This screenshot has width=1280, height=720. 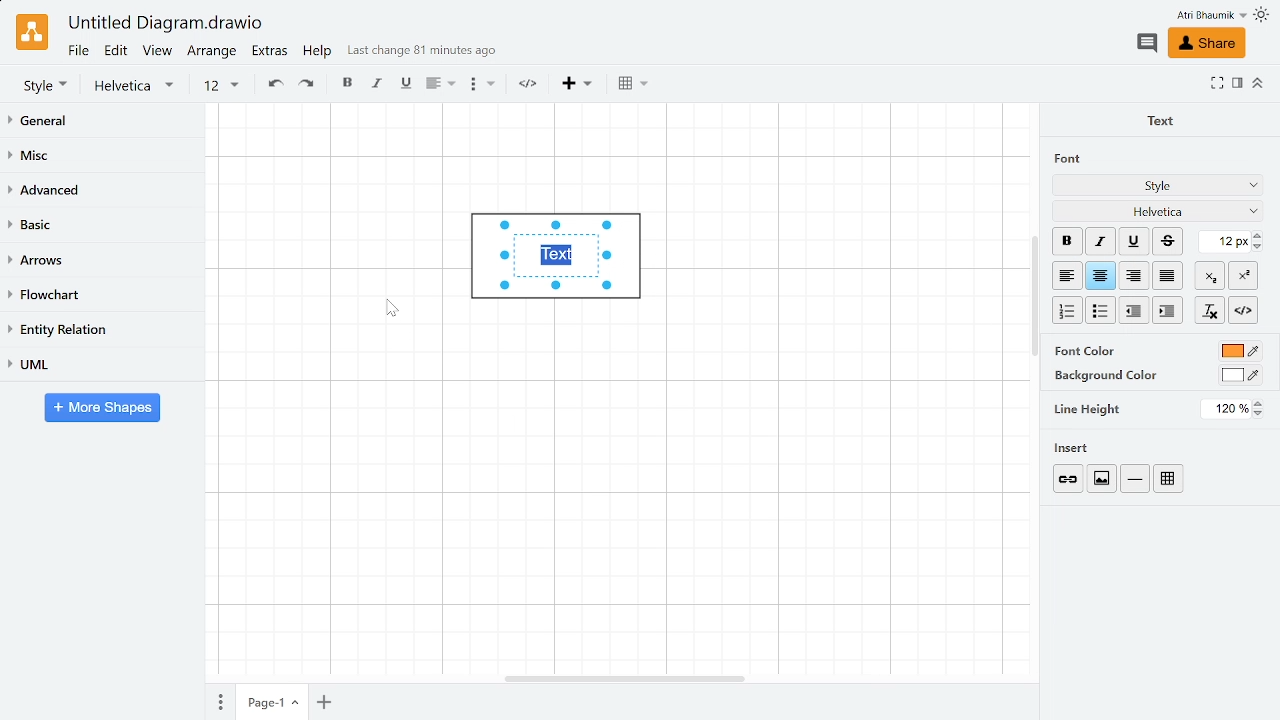 I want to click on insert, so click(x=577, y=84).